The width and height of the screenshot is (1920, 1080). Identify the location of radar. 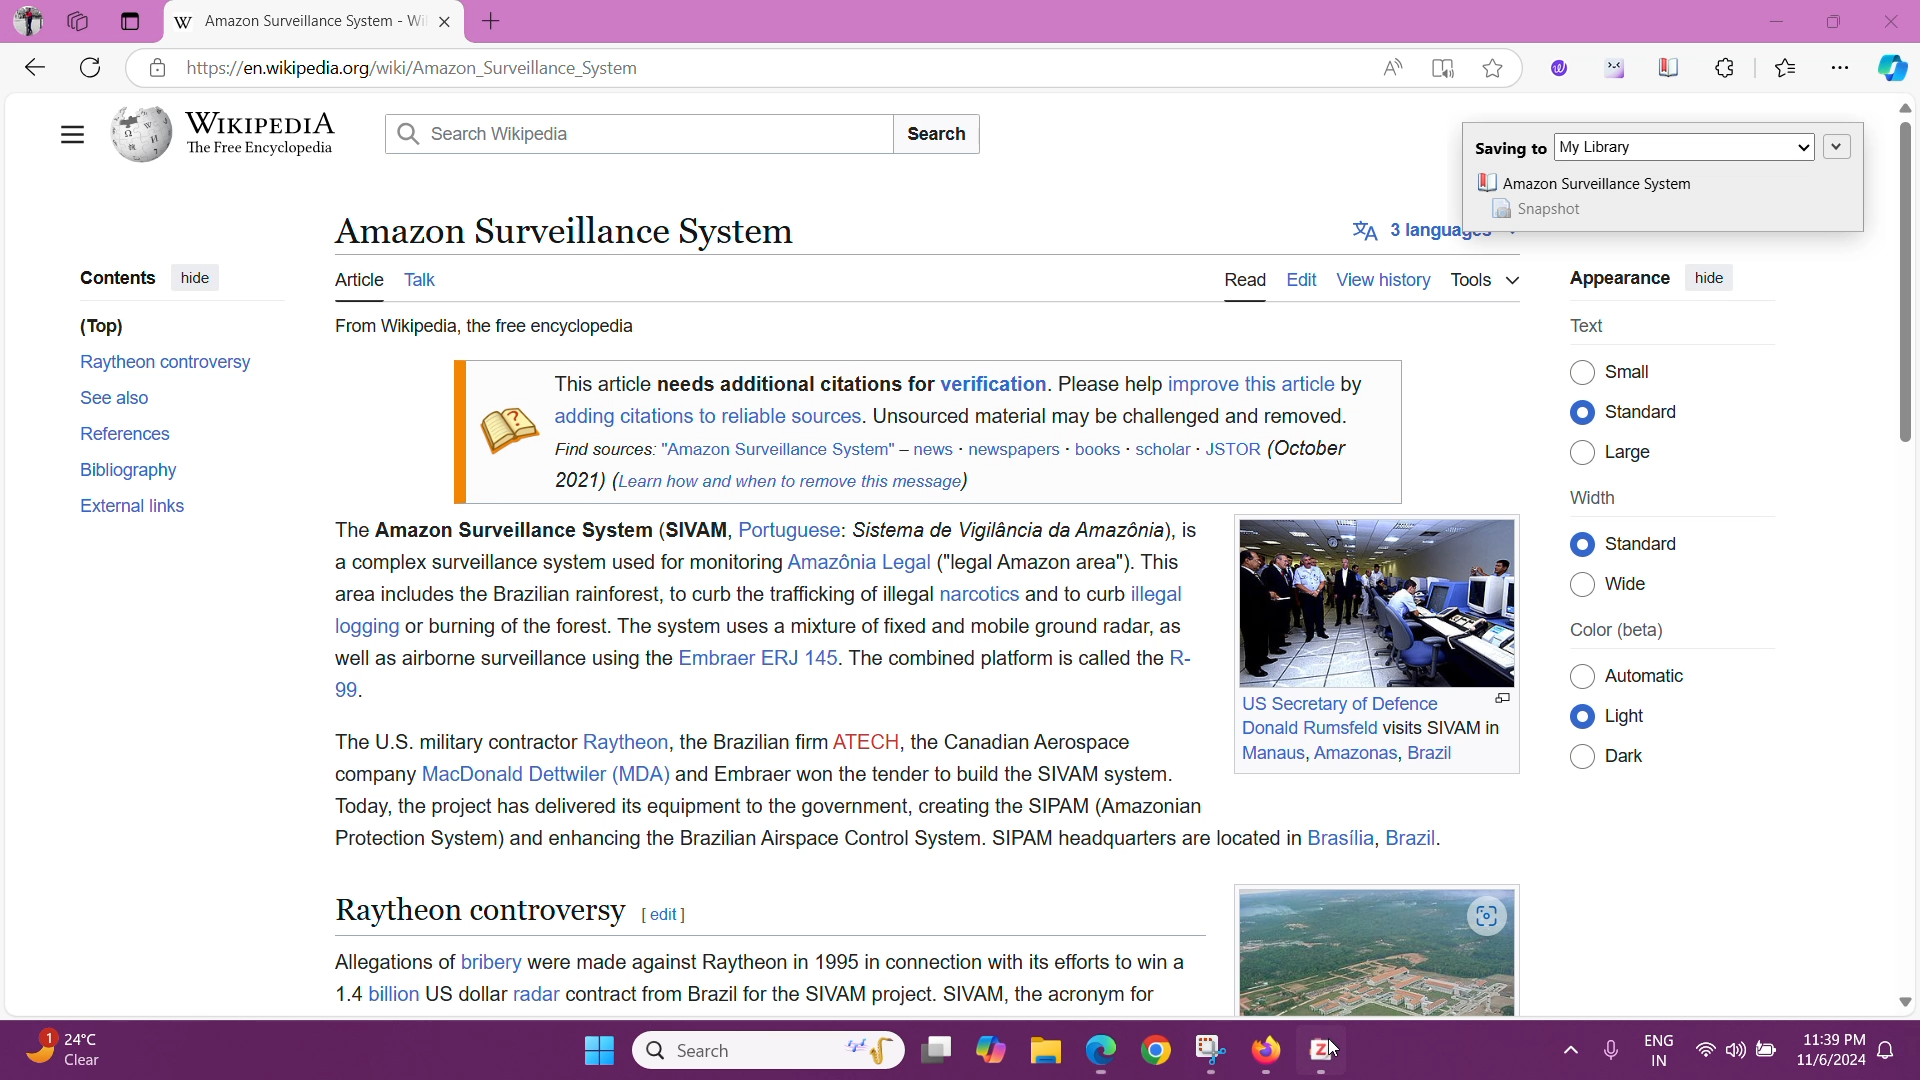
(536, 993).